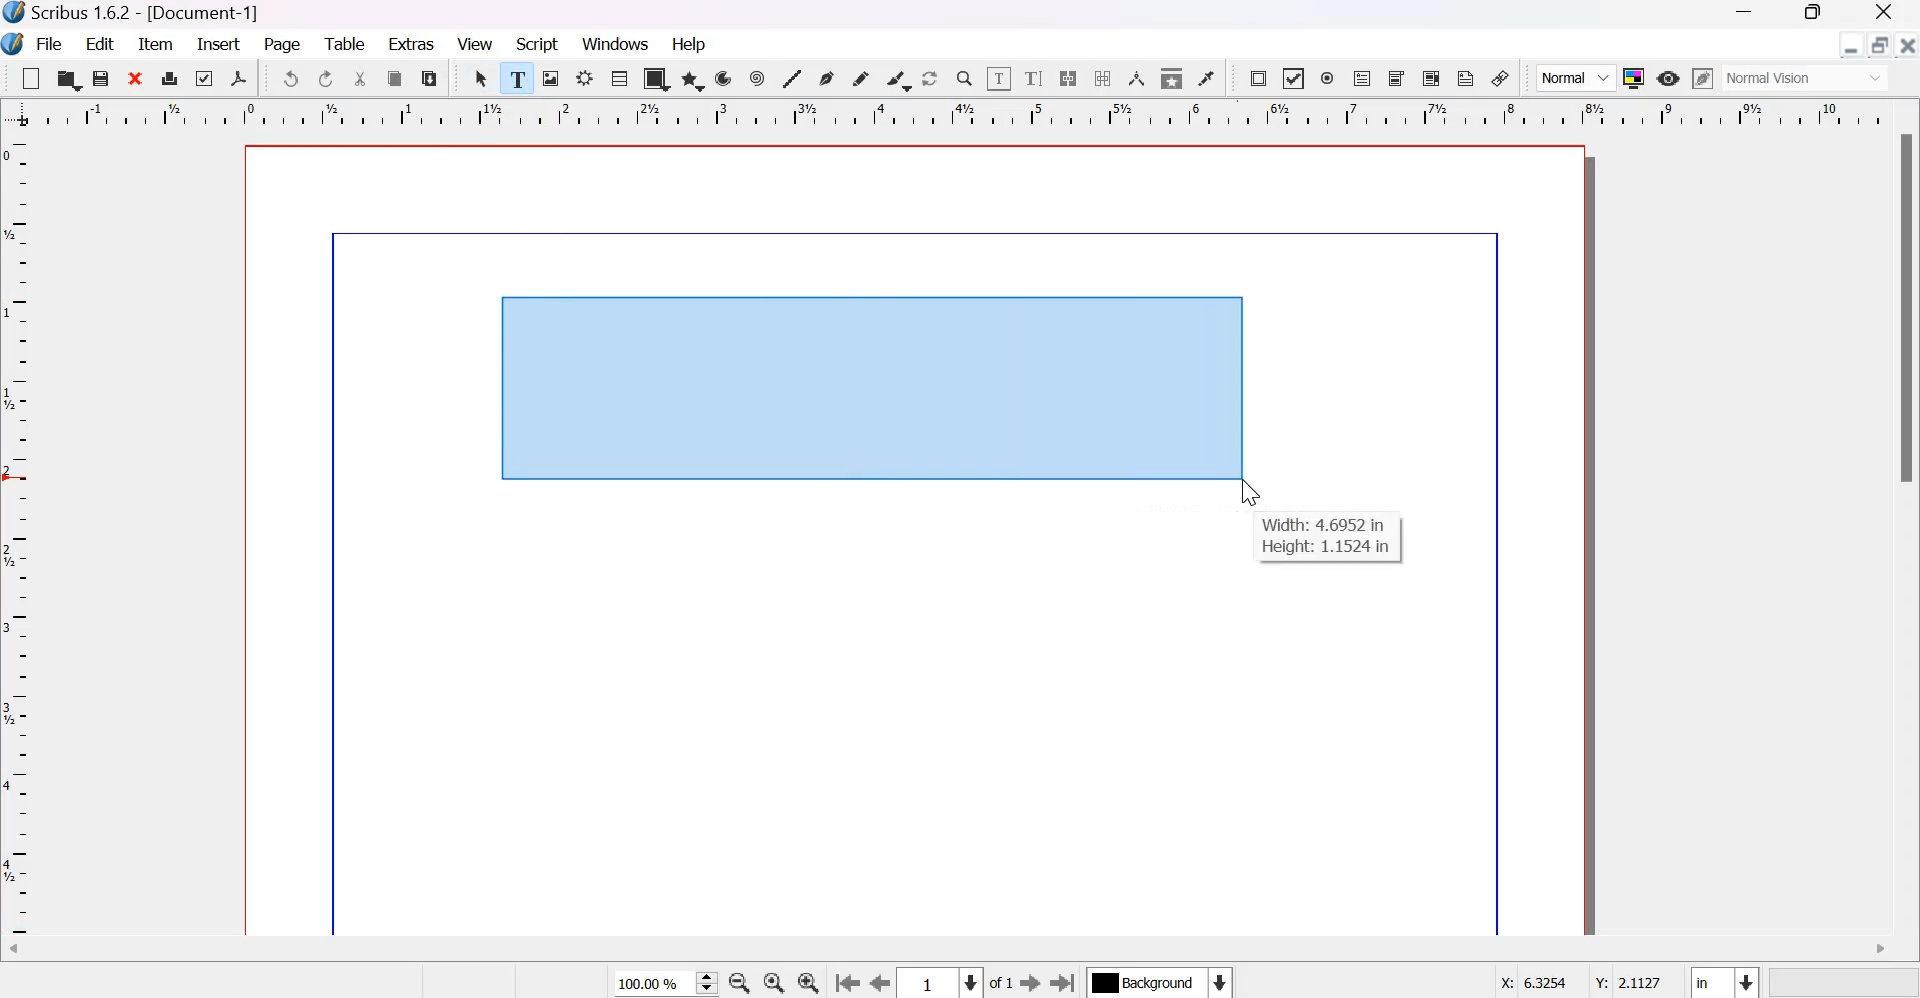 The image size is (1920, 998). Describe the element at coordinates (585, 78) in the screenshot. I see `render frame` at that location.